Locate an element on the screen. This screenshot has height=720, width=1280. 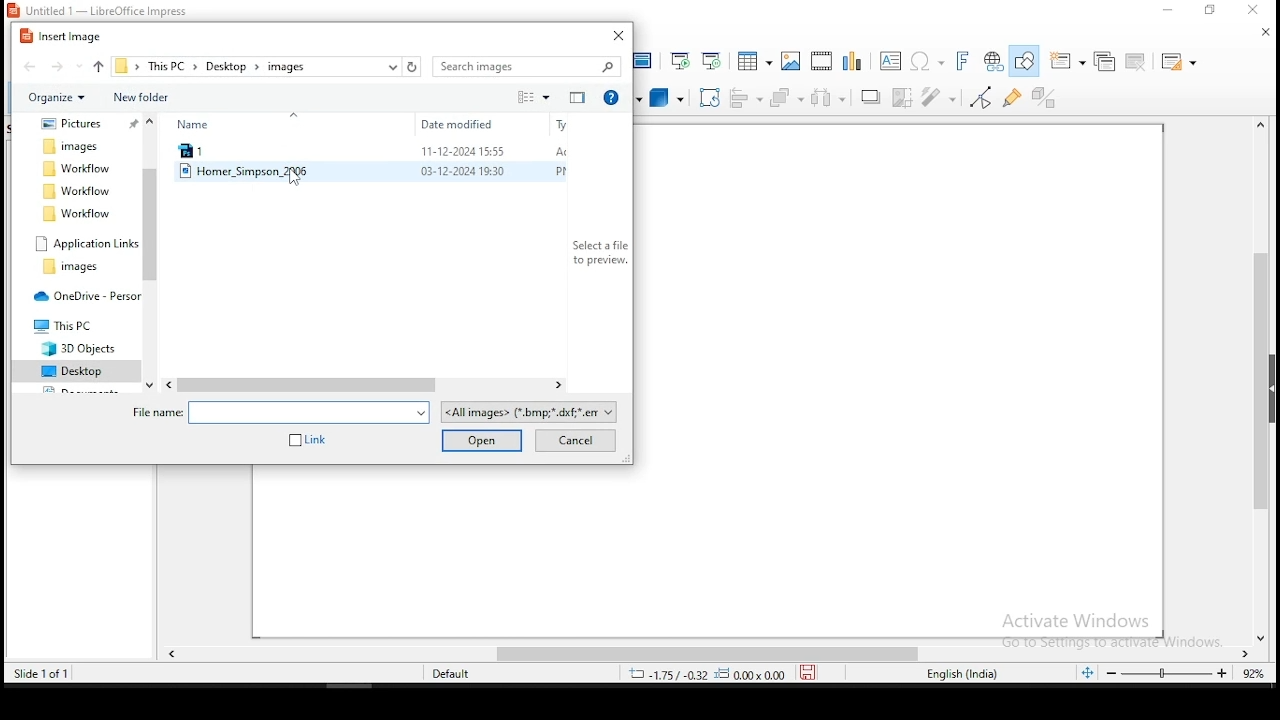
 is located at coordinates (851, 59).